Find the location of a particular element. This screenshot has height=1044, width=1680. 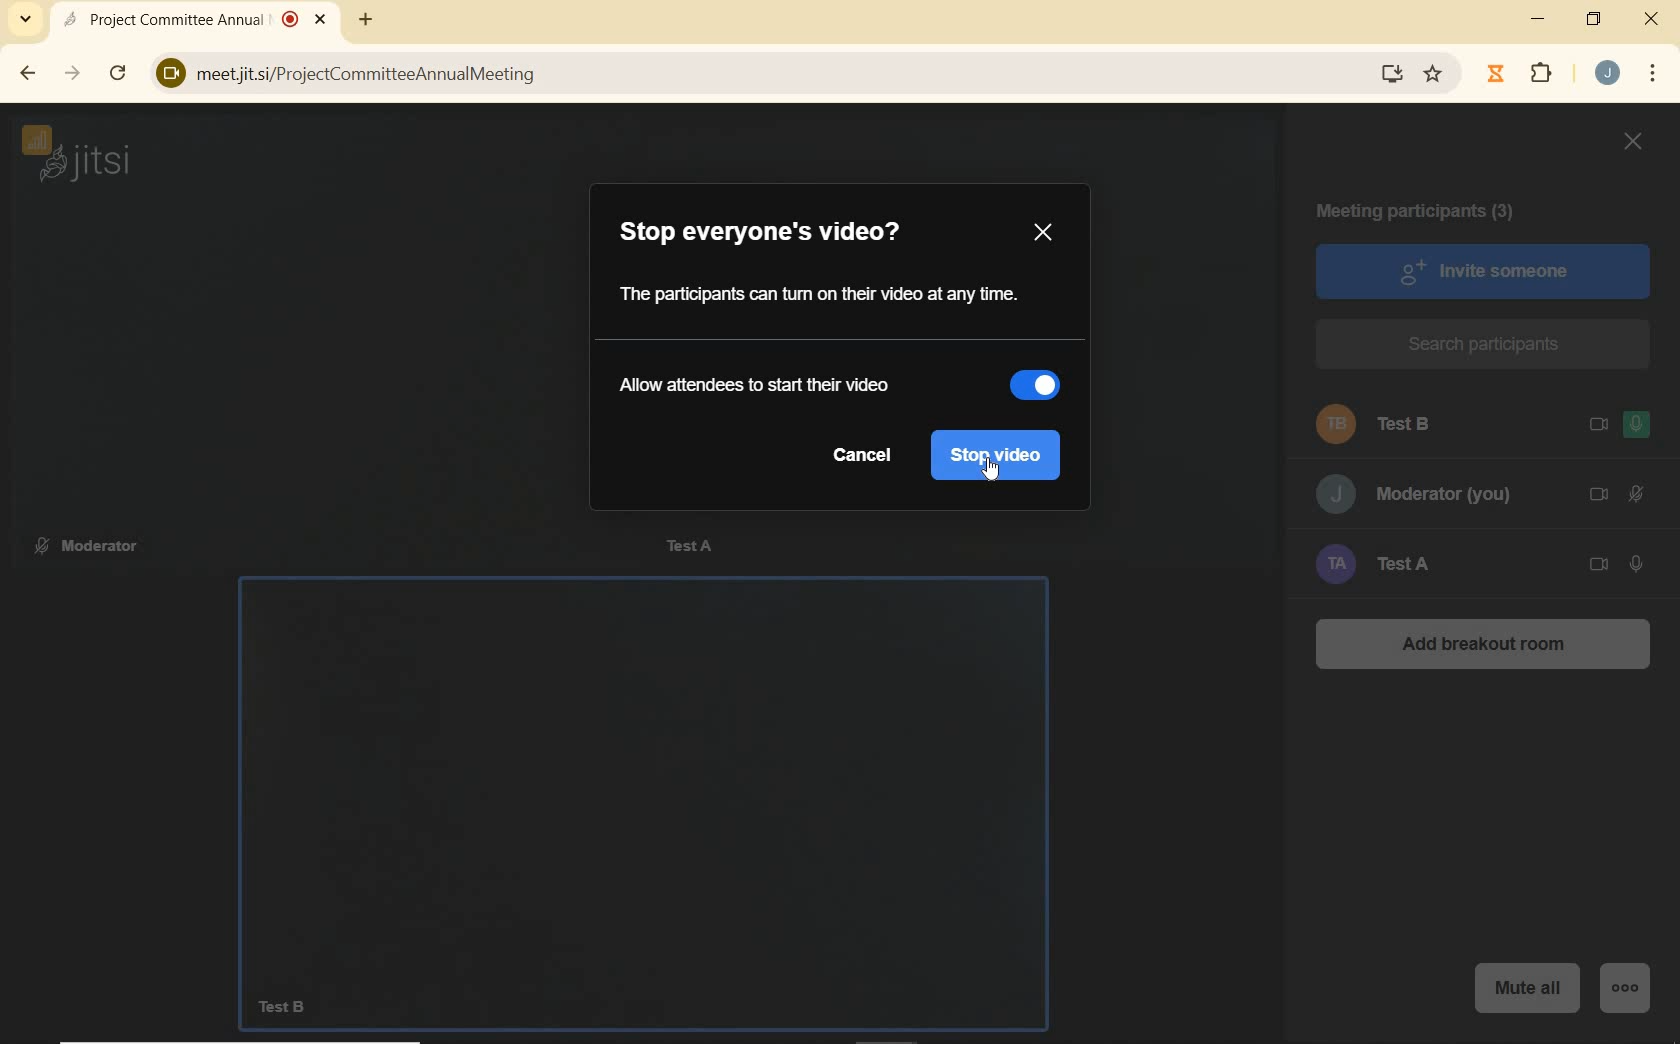

MEETING PARTICIPANTS (3) is located at coordinates (1429, 211).